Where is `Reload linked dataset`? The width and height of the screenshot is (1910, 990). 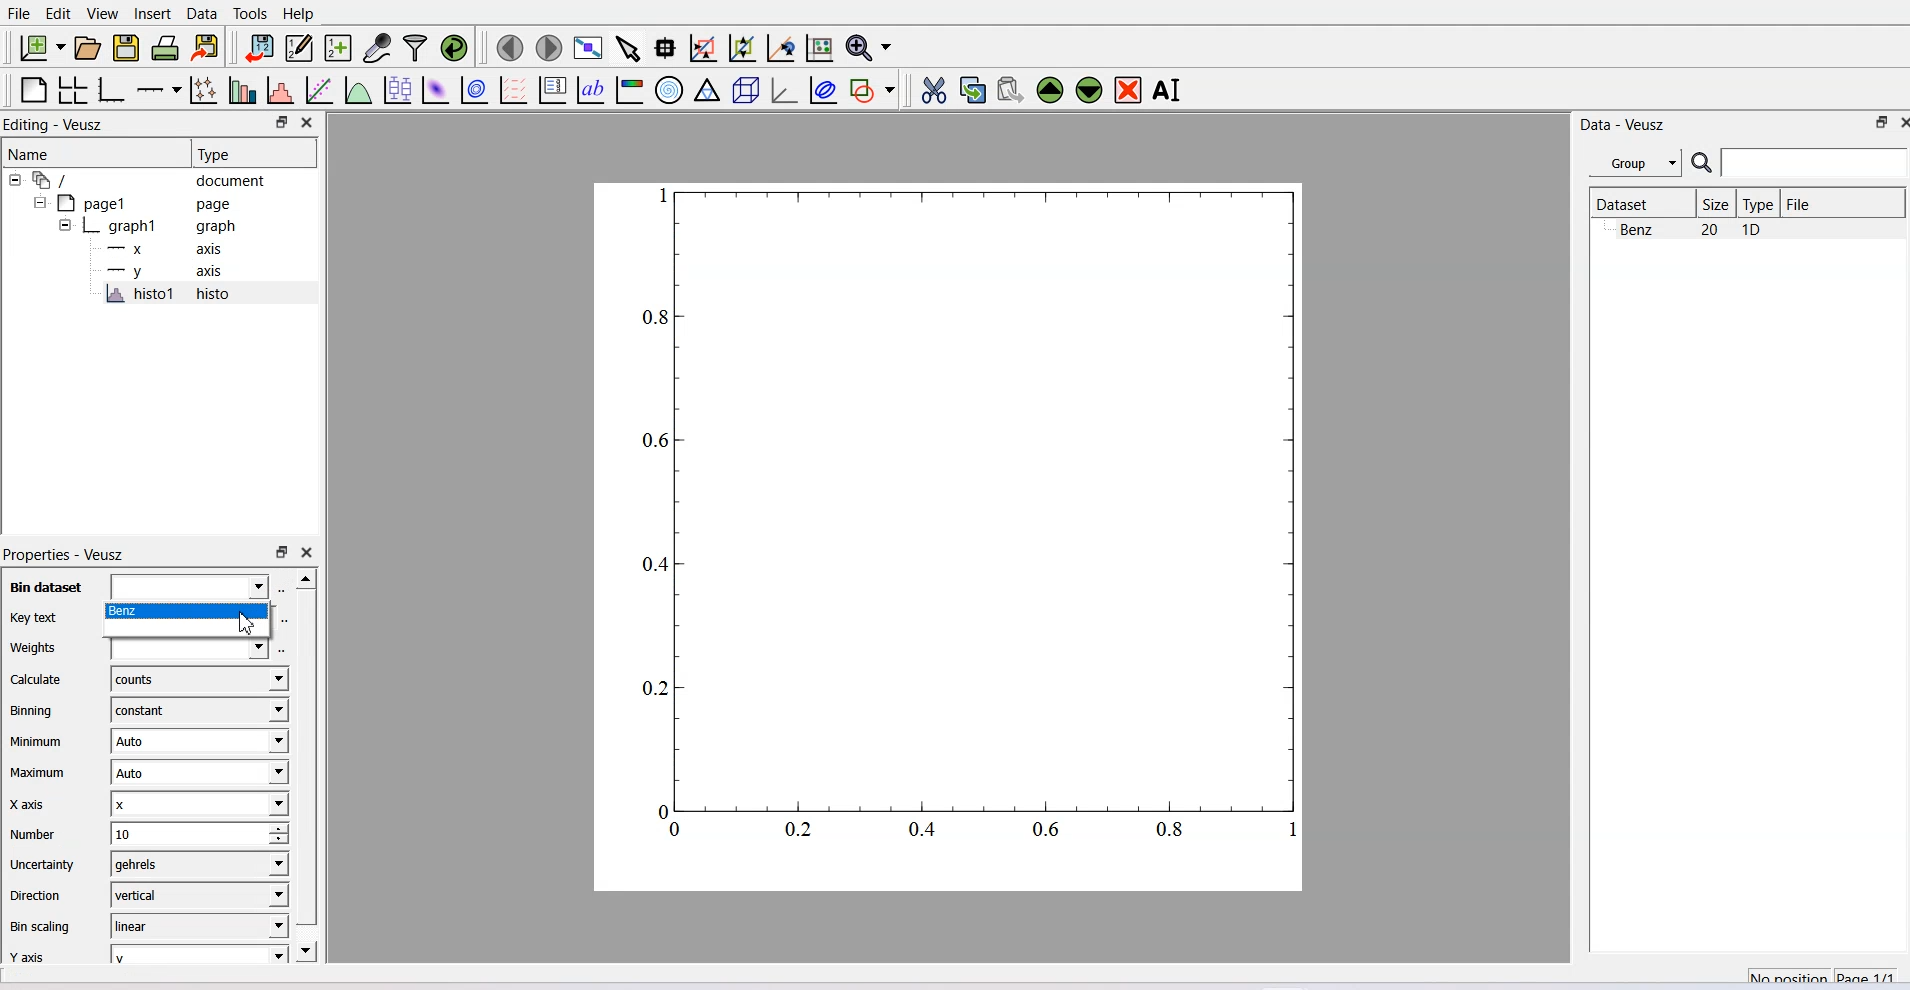
Reload linked dataset is located at coordinates (454, 47).